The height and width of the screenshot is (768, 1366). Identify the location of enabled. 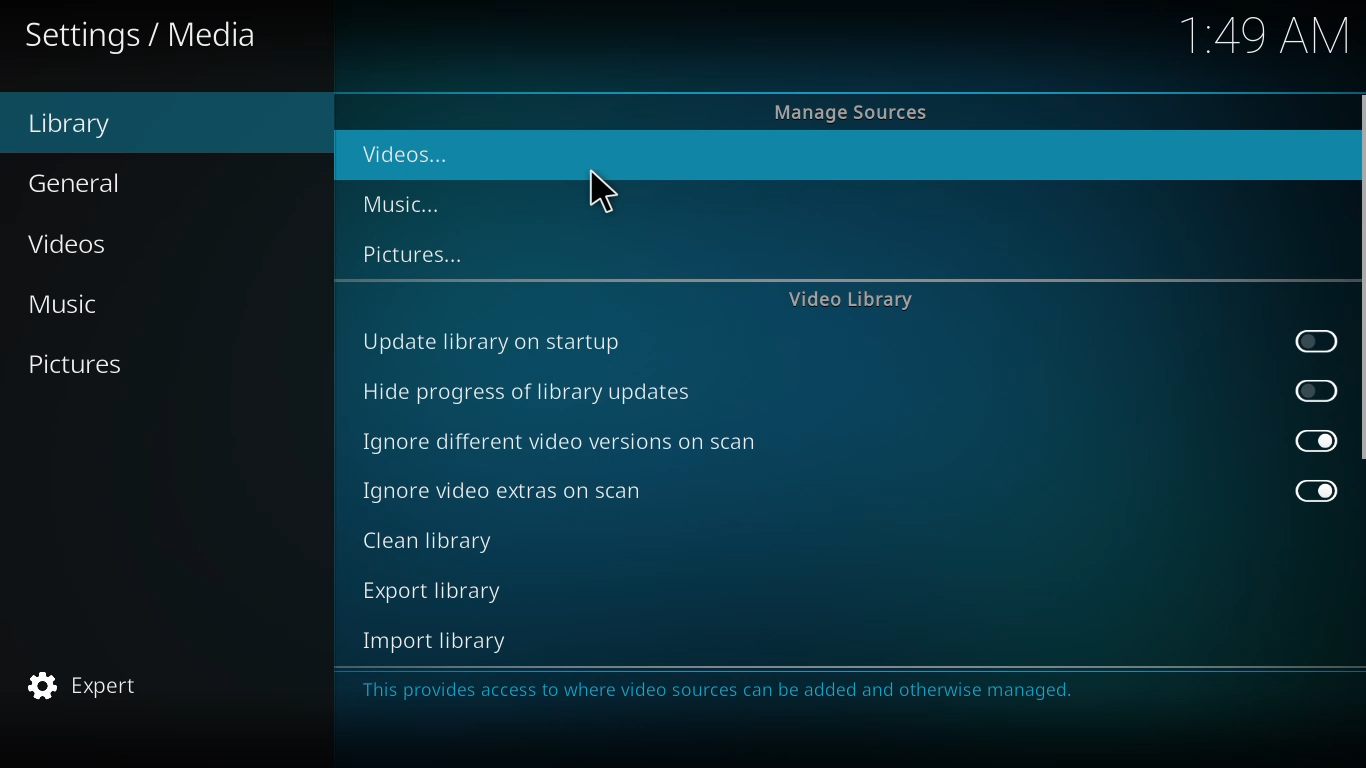
(1313, 489).